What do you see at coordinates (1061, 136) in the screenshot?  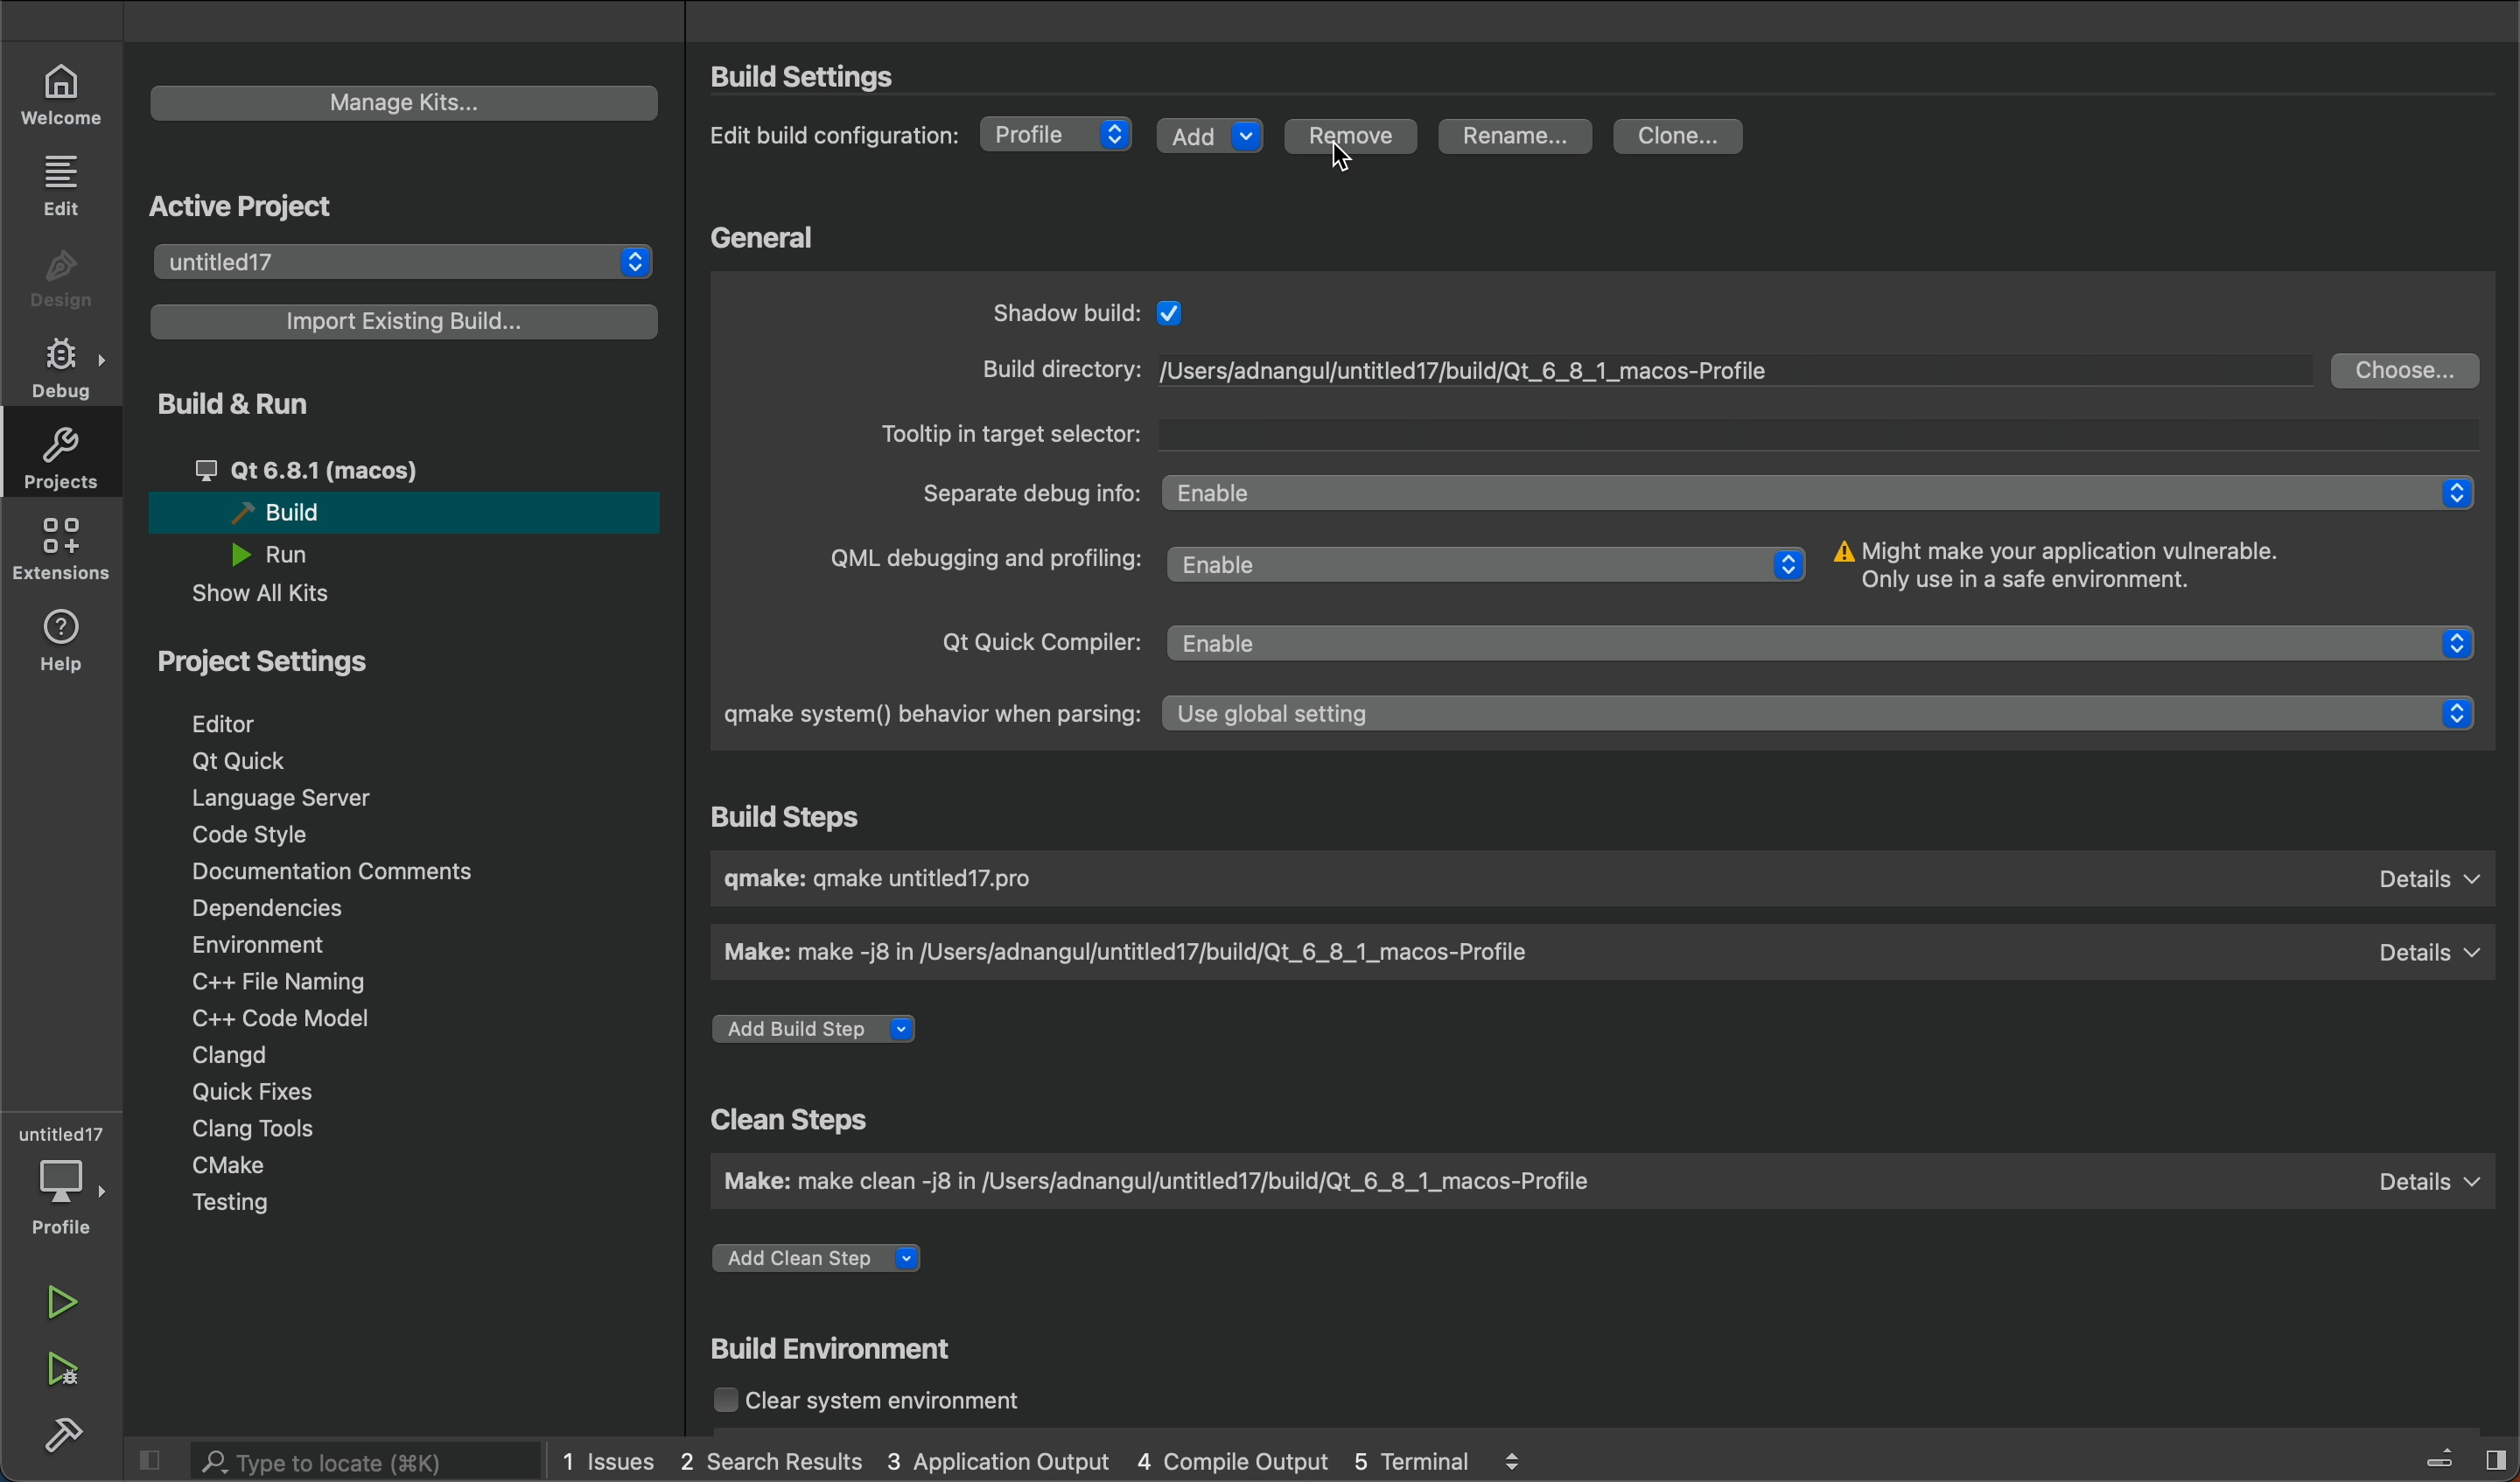 I see `debug type` at bounding box center [1061, 136].